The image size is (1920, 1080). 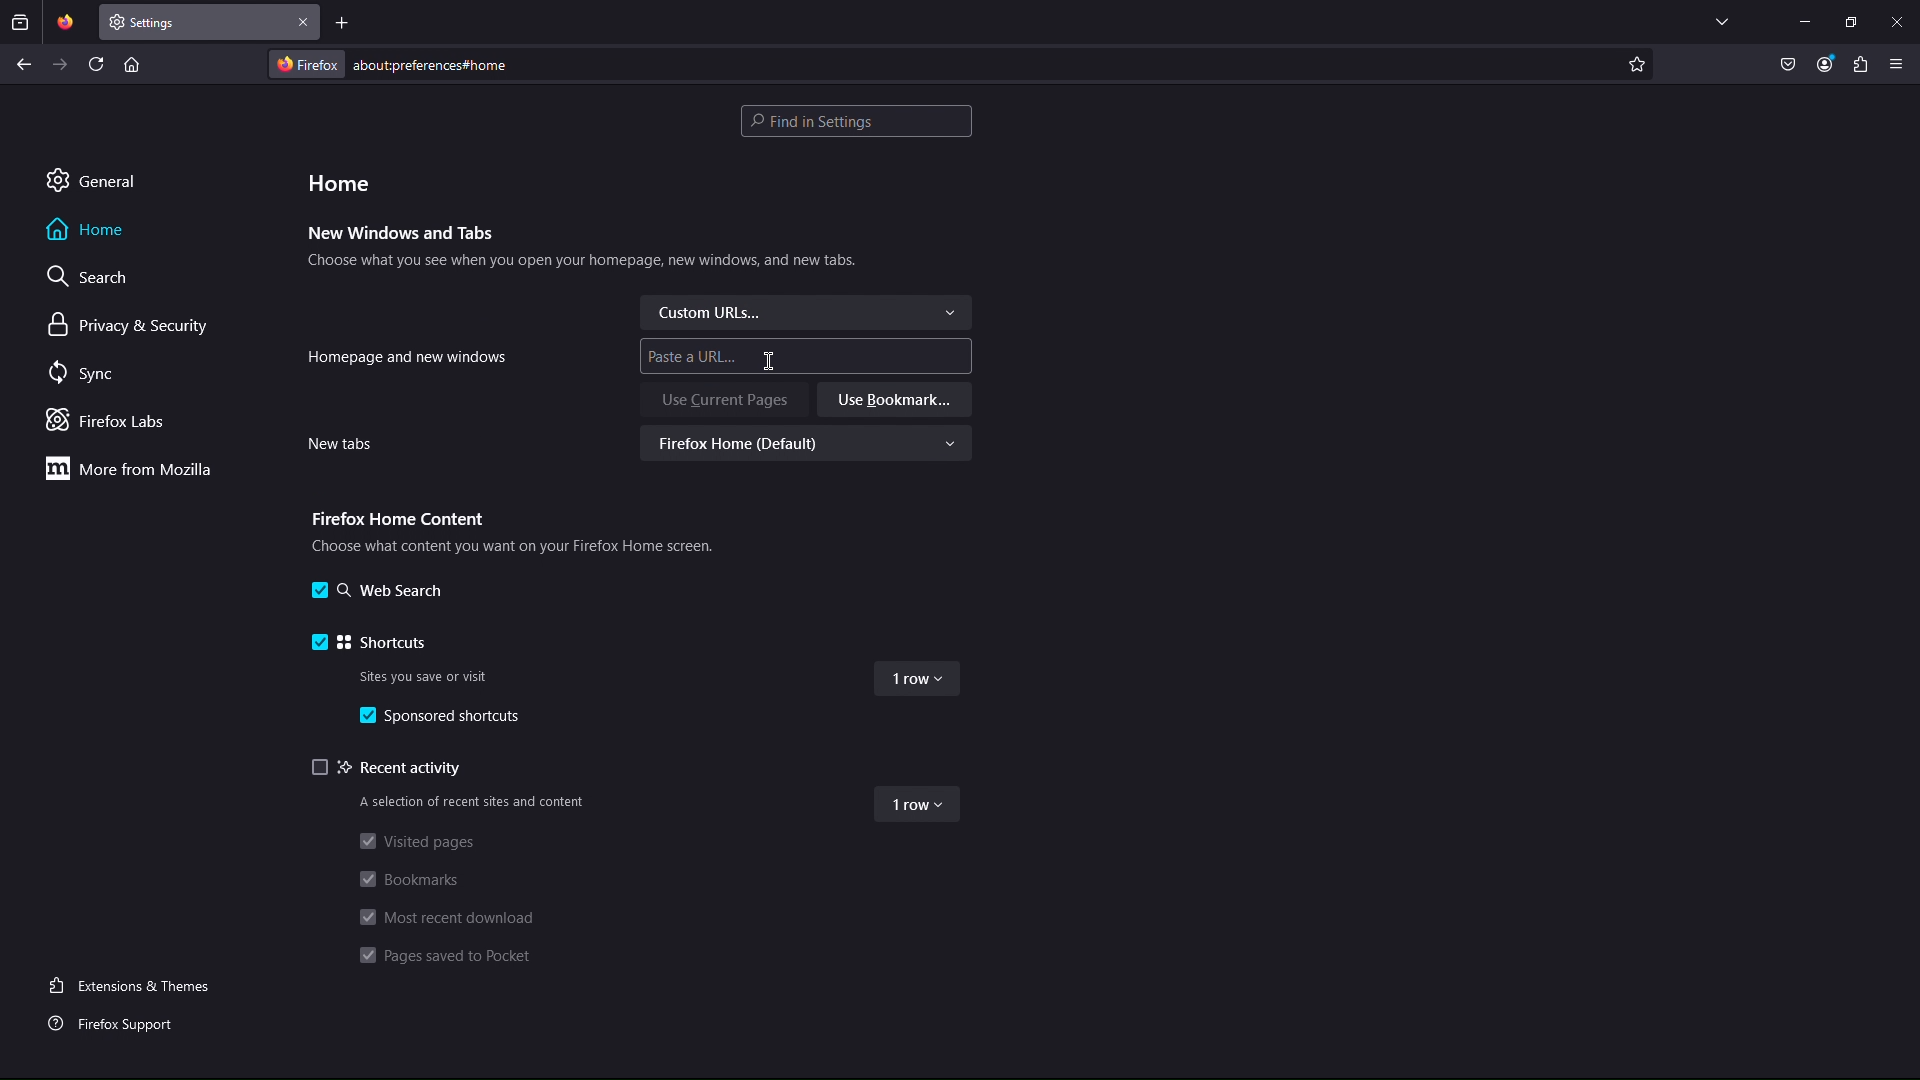 I want to click on Next, so click(x=61, y=64).